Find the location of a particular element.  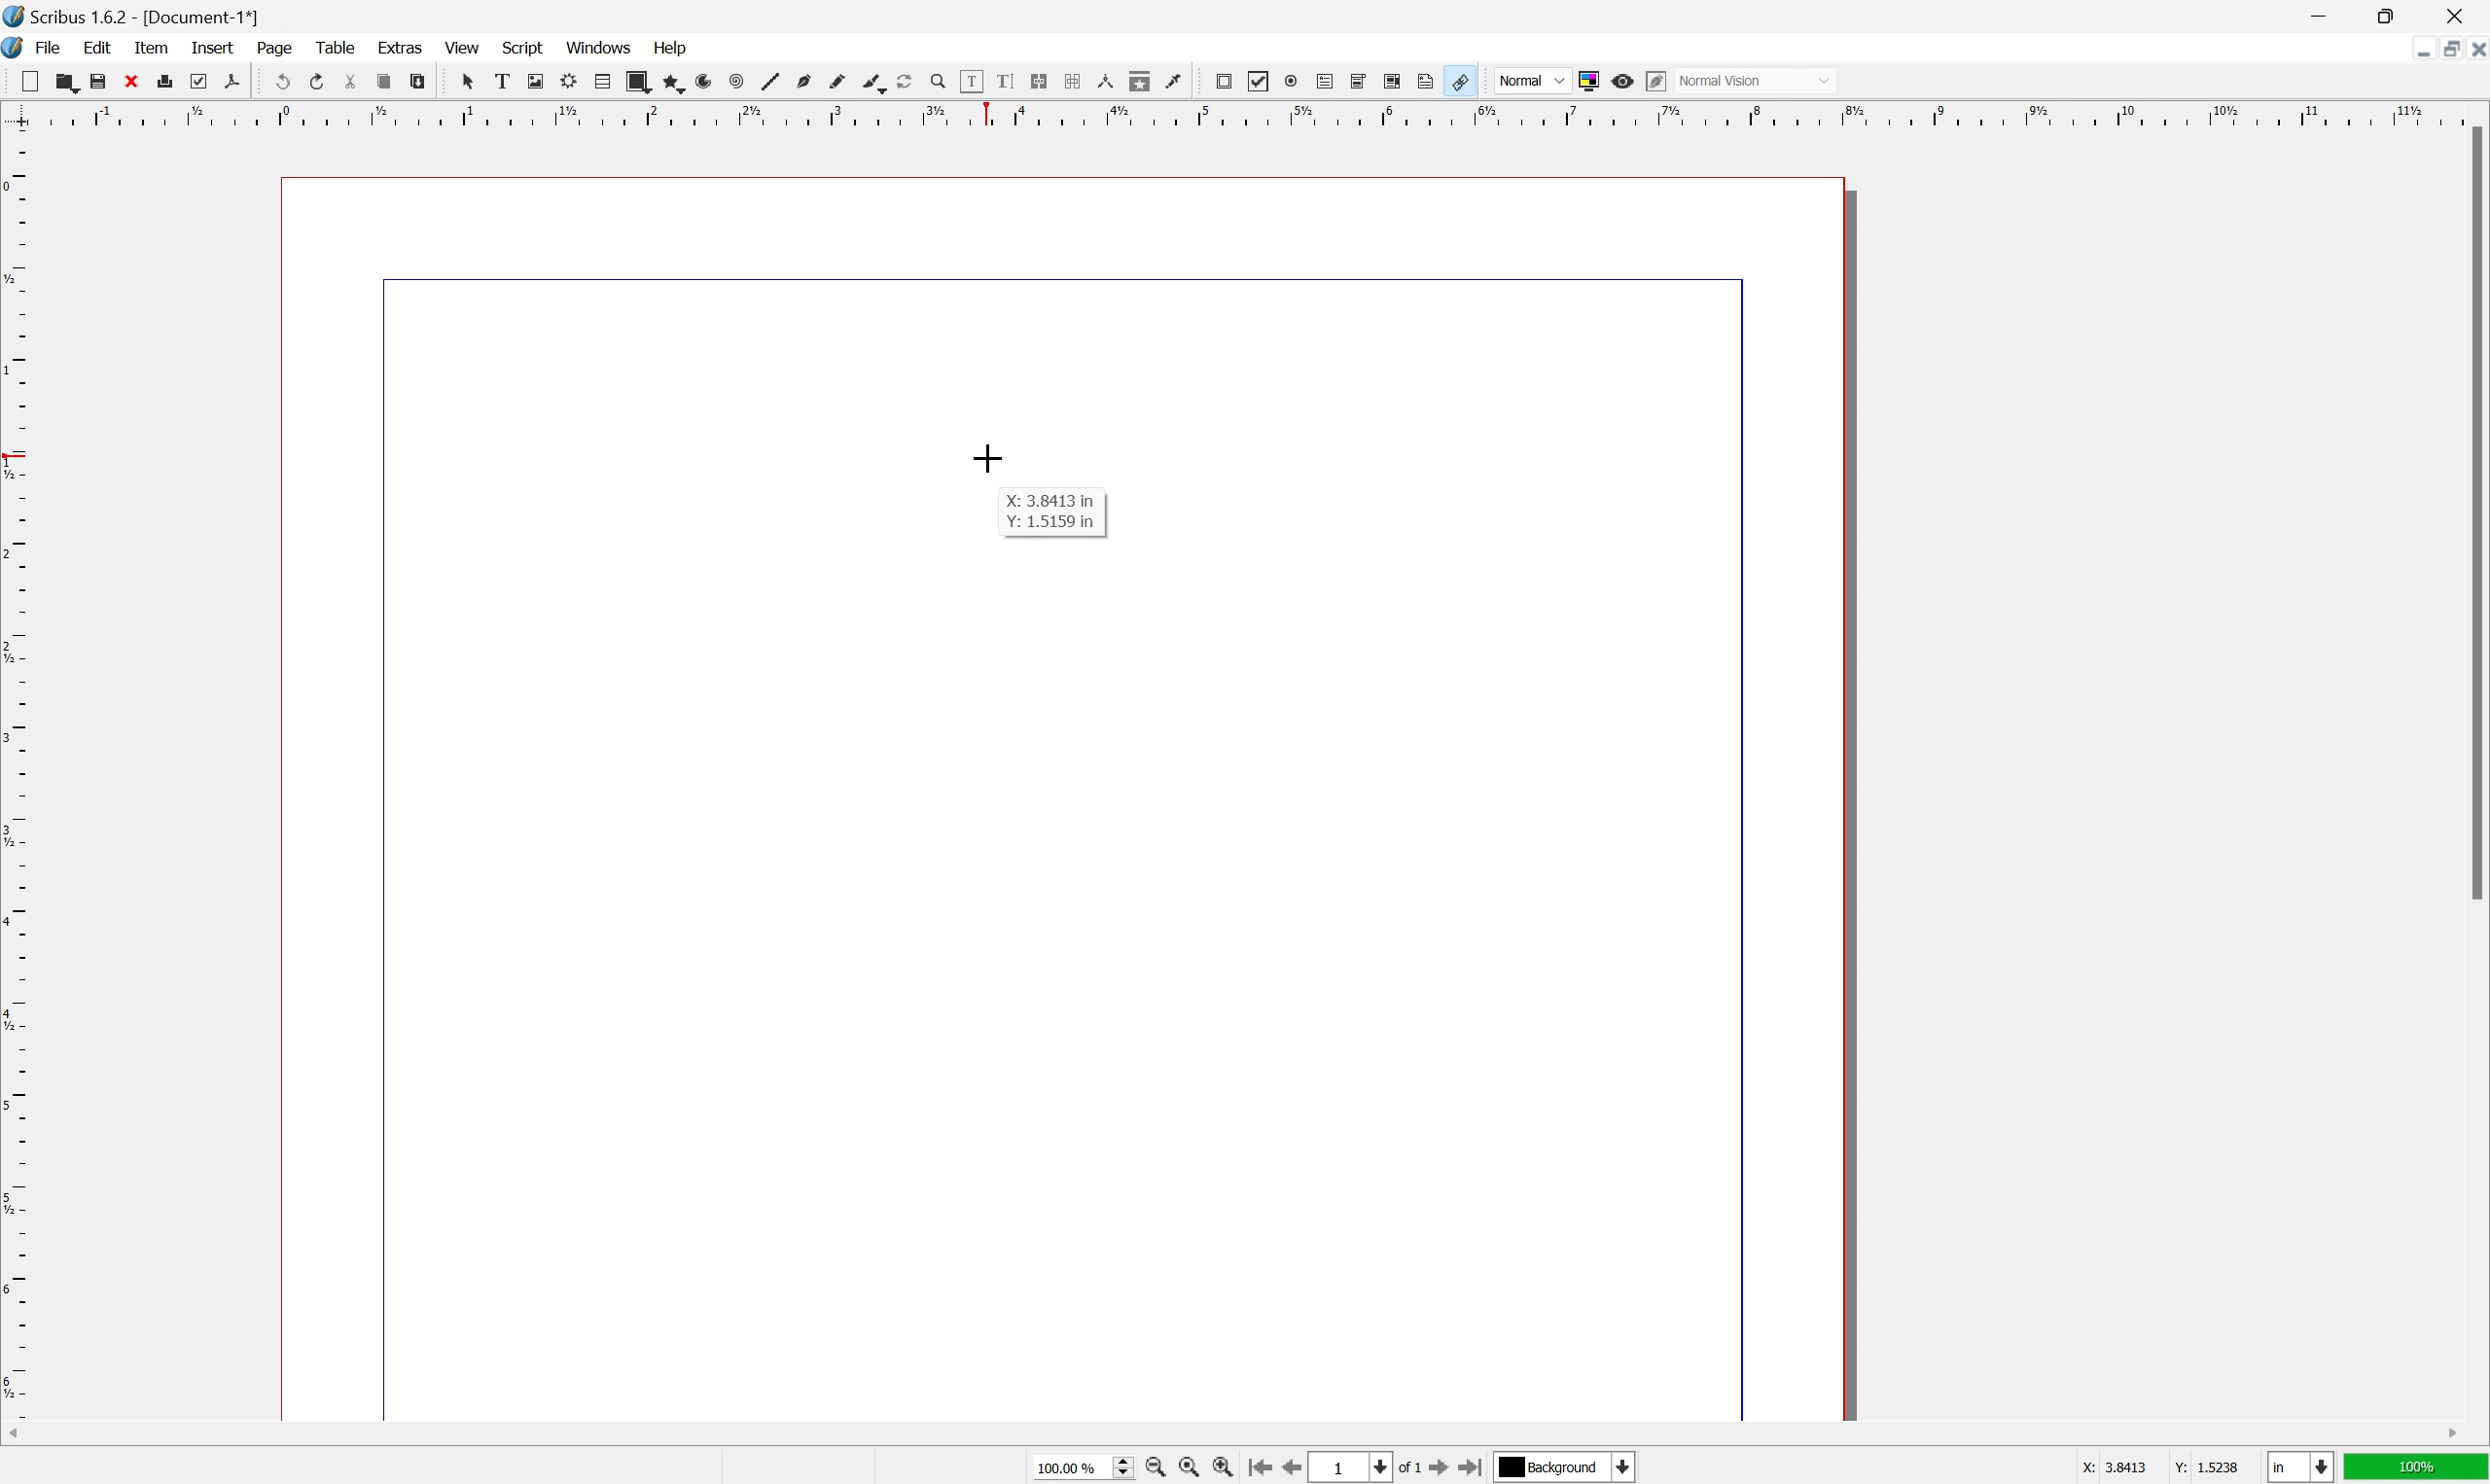

image frame is located at coordinates (535, 81).